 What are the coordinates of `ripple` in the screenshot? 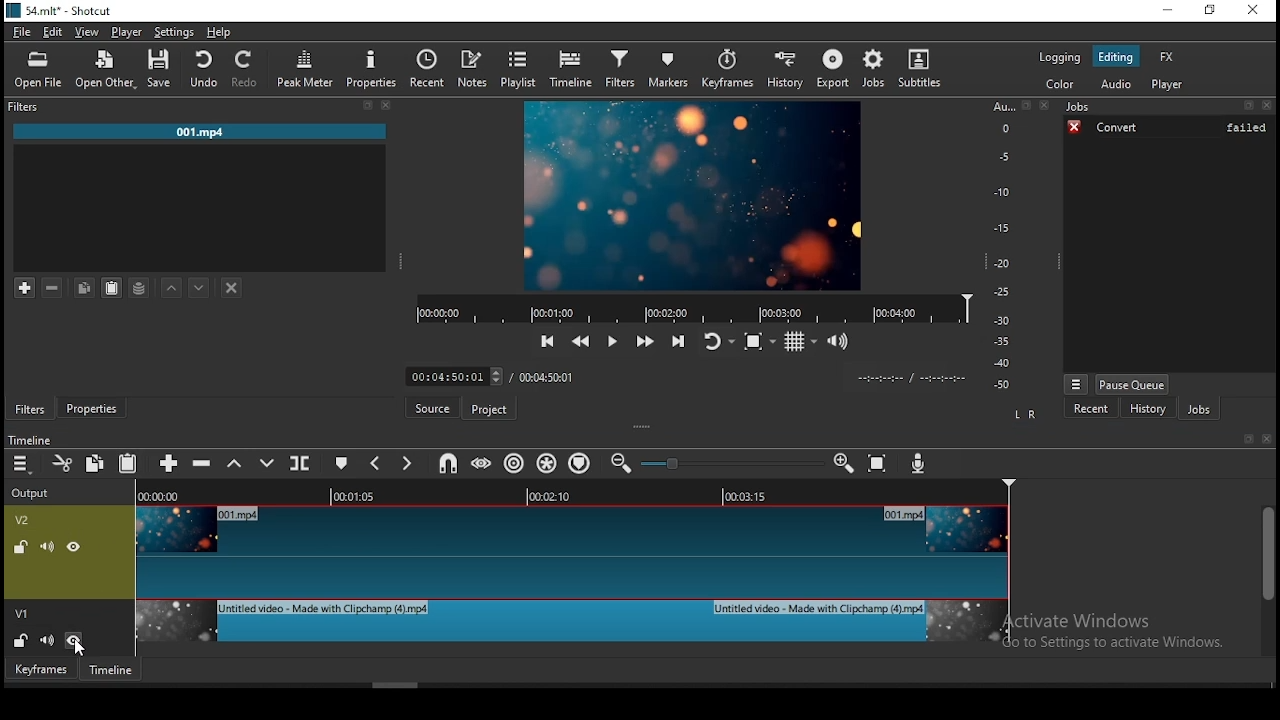 It's located at (513, 462).